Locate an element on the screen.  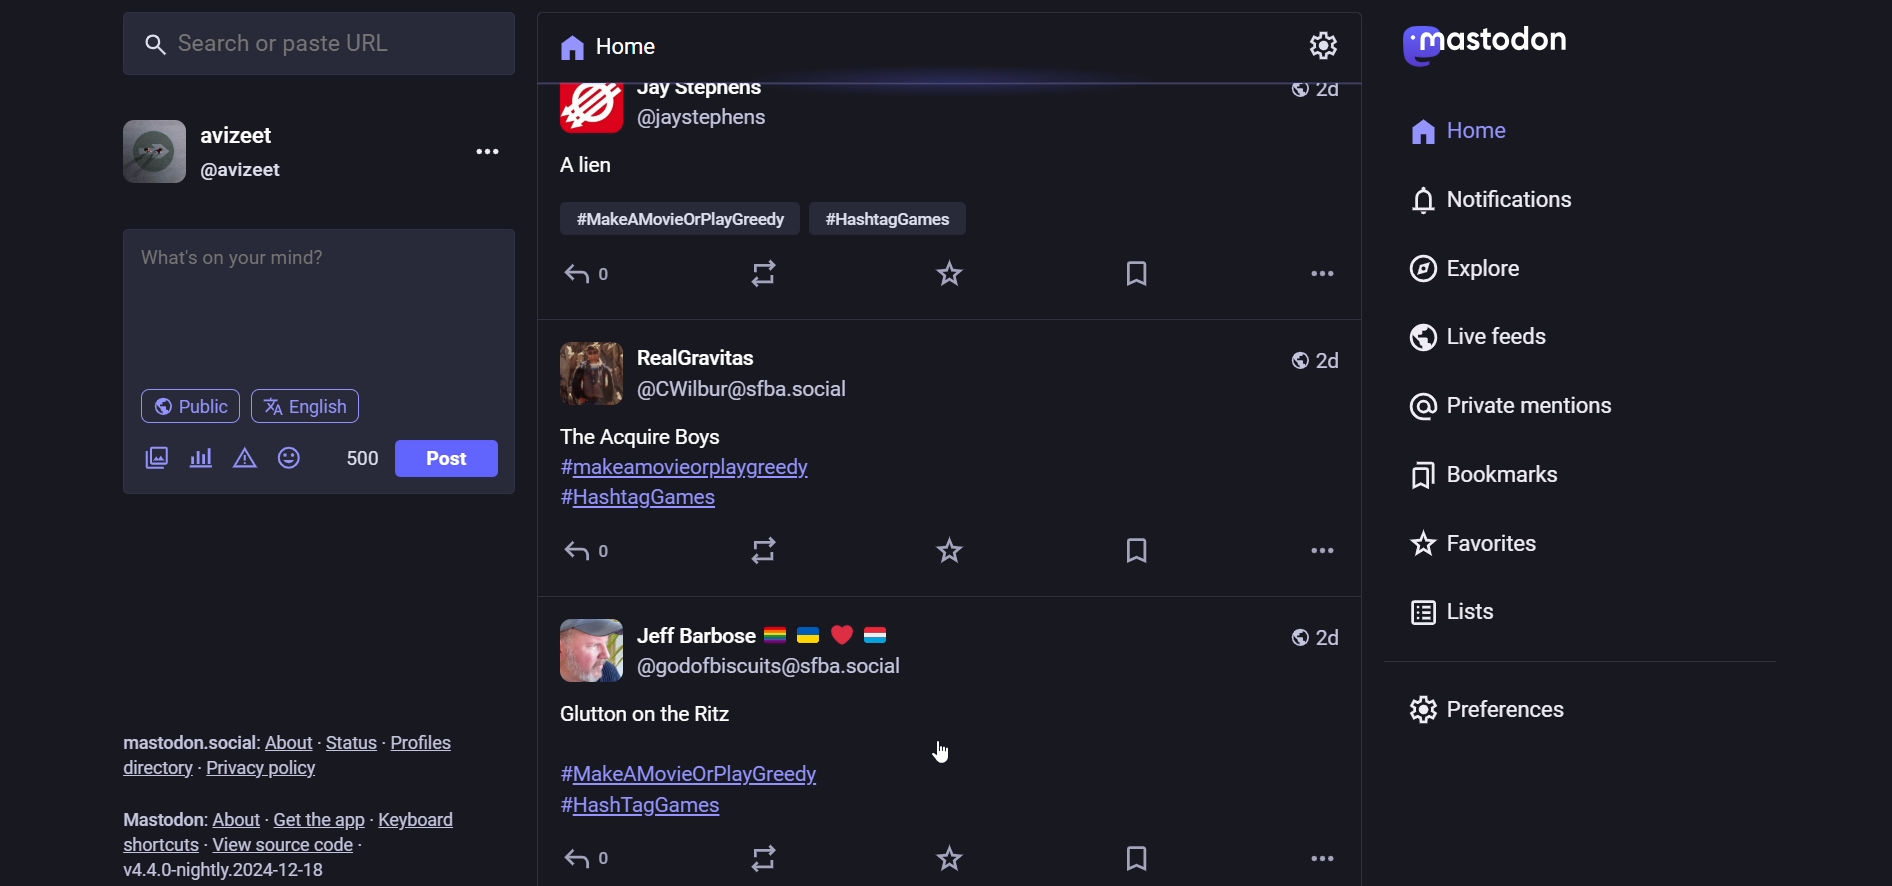
hashtag is located at coordinates (645, 808).